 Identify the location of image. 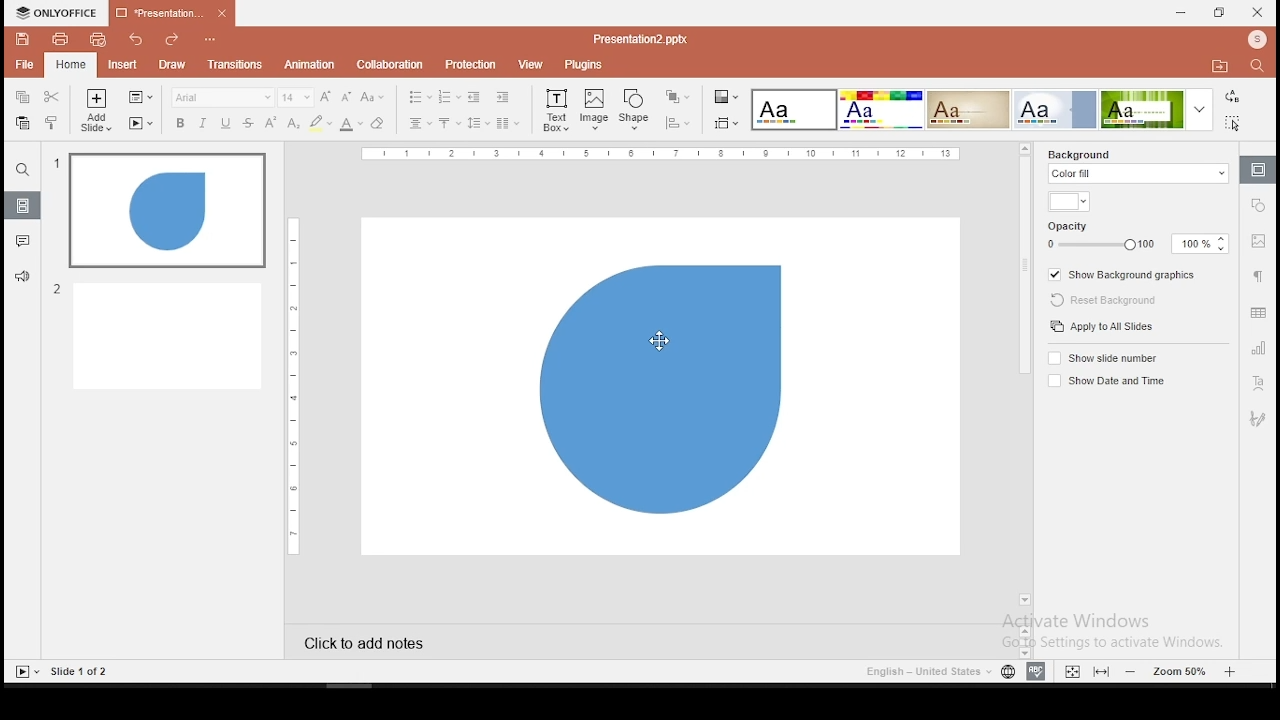
(595, 110).